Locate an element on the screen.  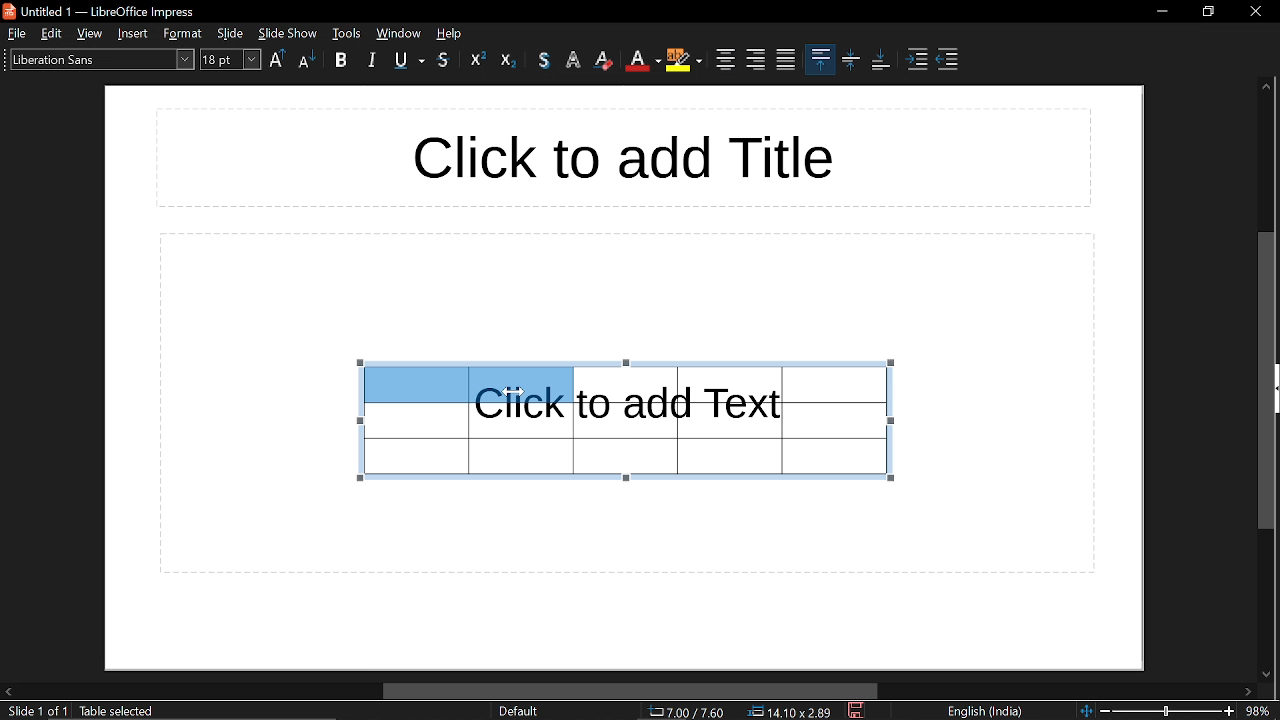
save is located at coordinates (858, 711).